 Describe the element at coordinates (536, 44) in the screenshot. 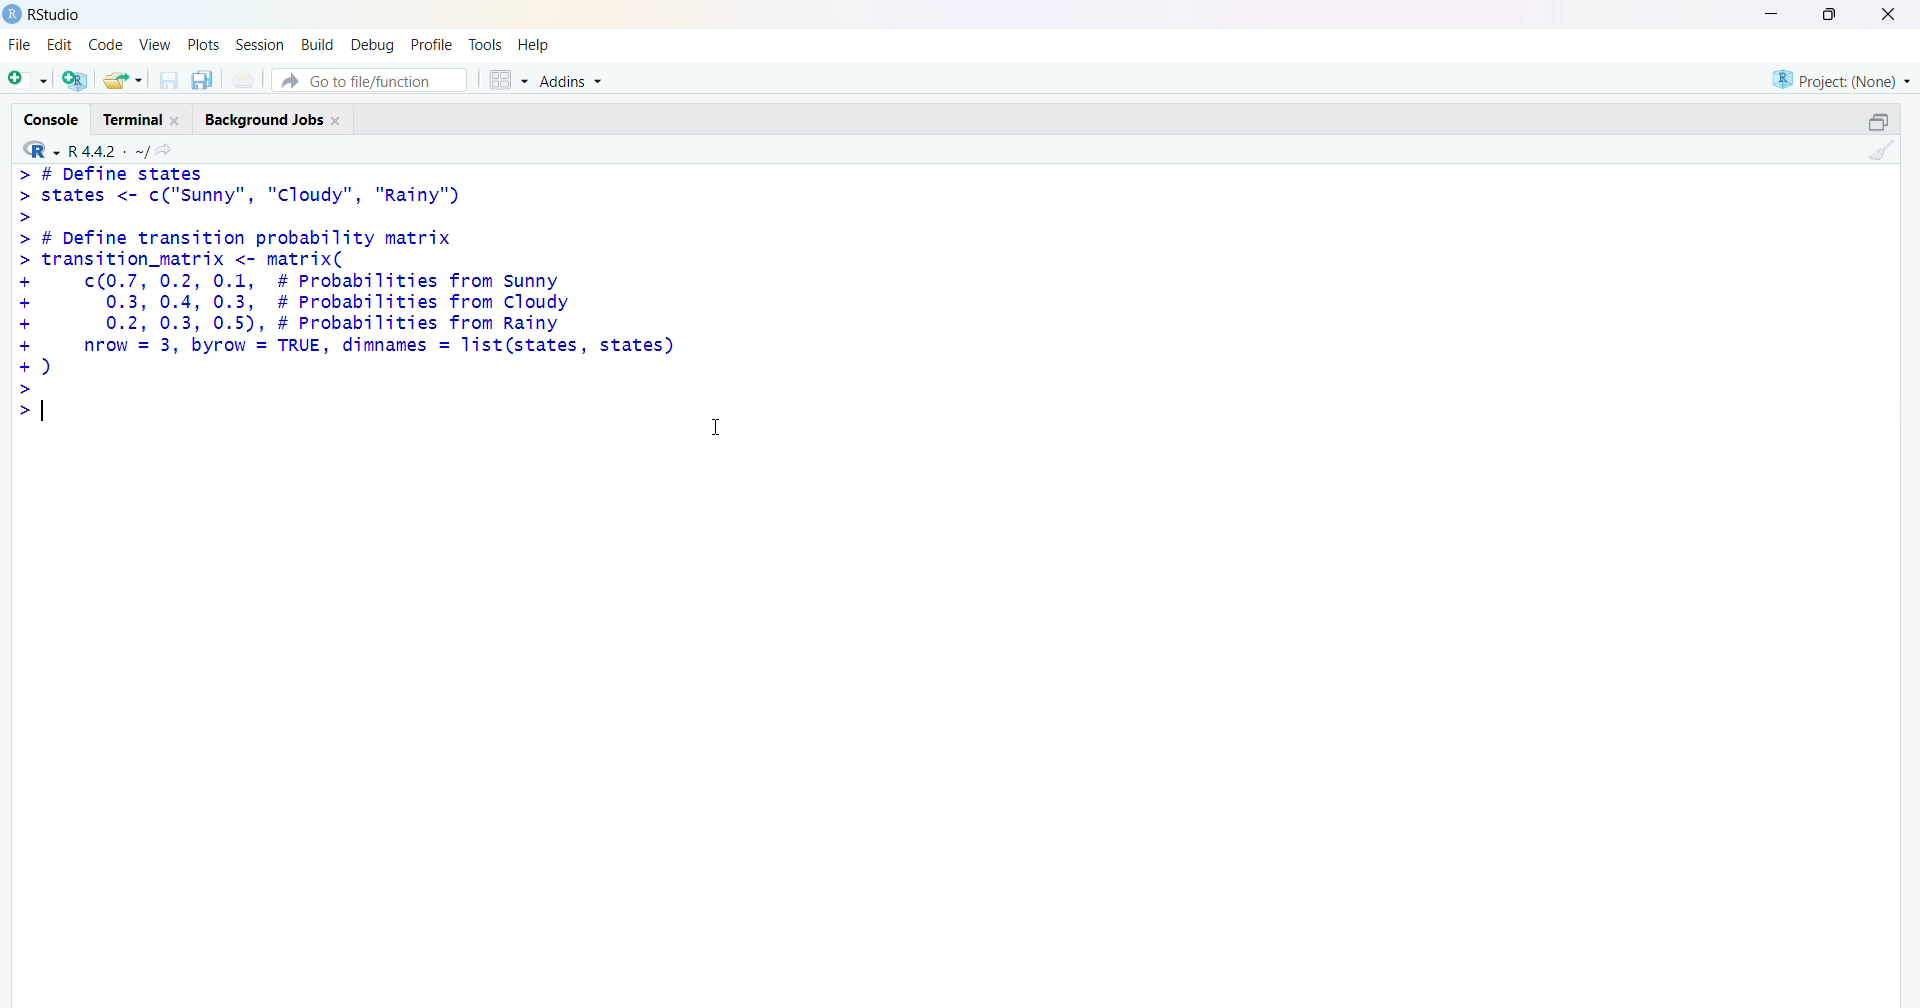

I see `help` at that location.